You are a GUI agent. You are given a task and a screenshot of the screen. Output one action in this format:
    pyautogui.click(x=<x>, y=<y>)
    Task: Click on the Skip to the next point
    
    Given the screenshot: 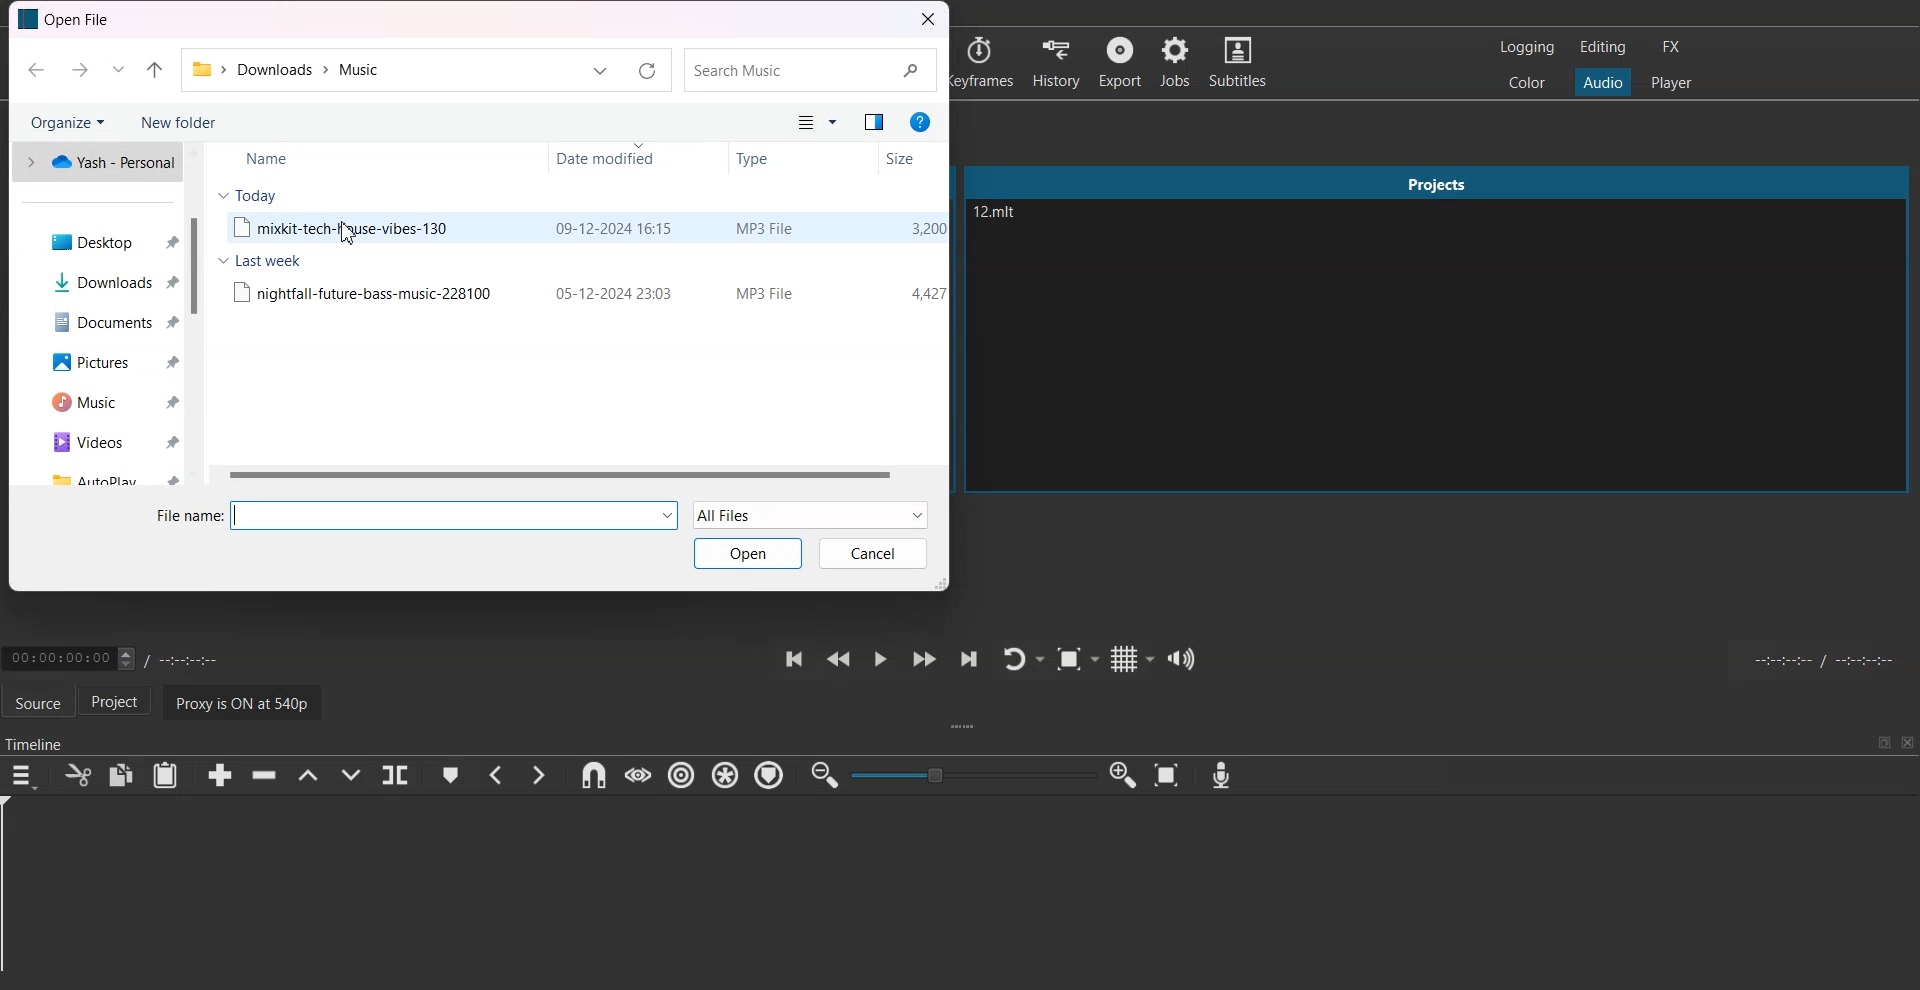 What is the action you would take?
    pyautogui.click(x=967, y=660)
    